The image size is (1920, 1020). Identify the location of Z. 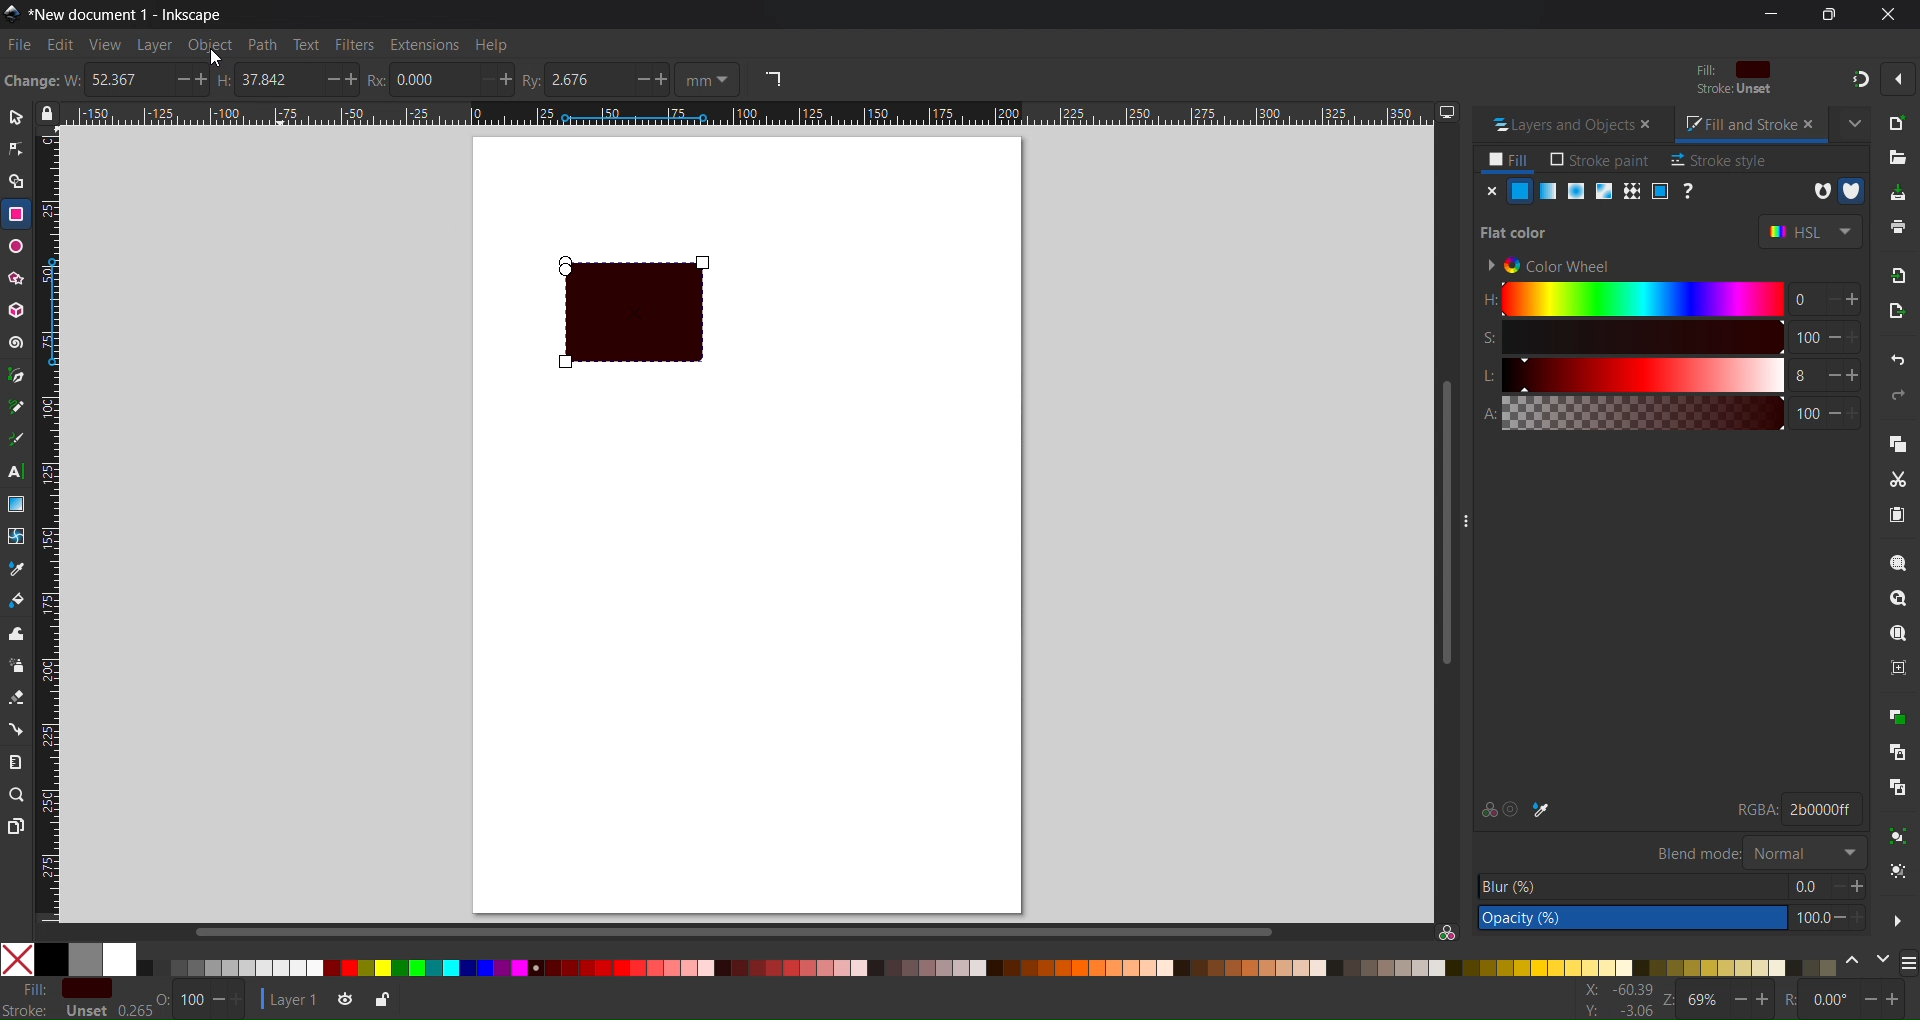
(1668, 1002).